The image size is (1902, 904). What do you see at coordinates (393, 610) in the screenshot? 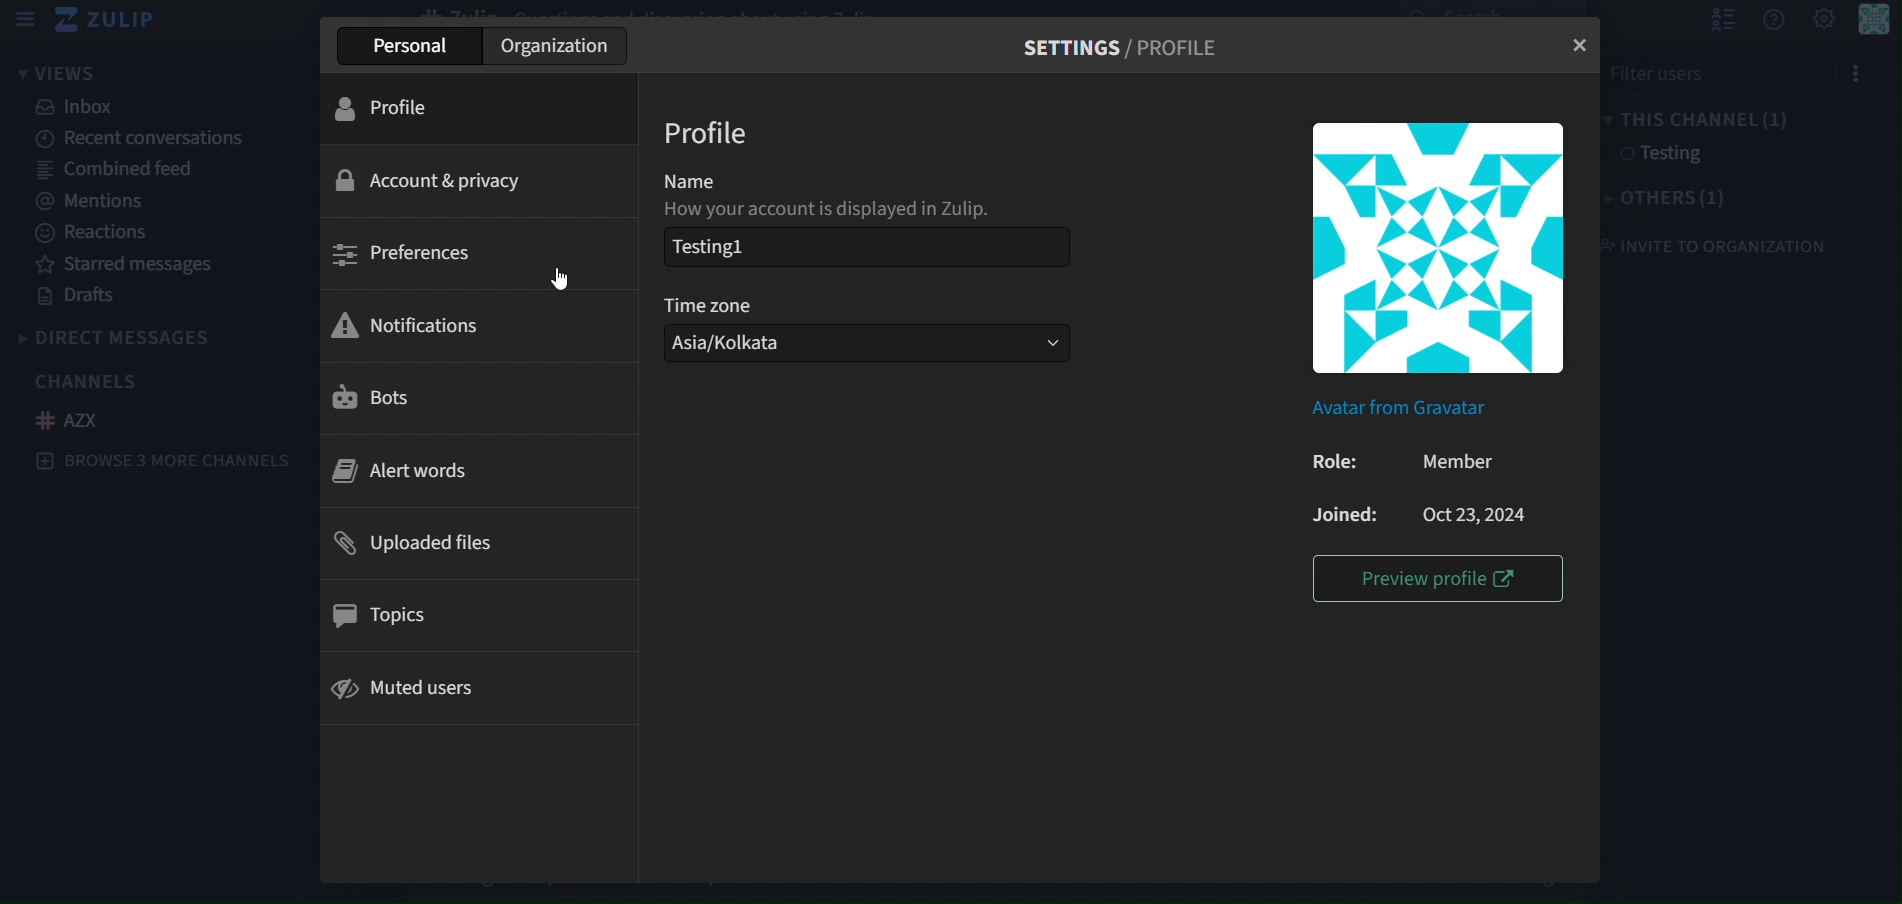
I see `topics` at bounding box center [393, 610].